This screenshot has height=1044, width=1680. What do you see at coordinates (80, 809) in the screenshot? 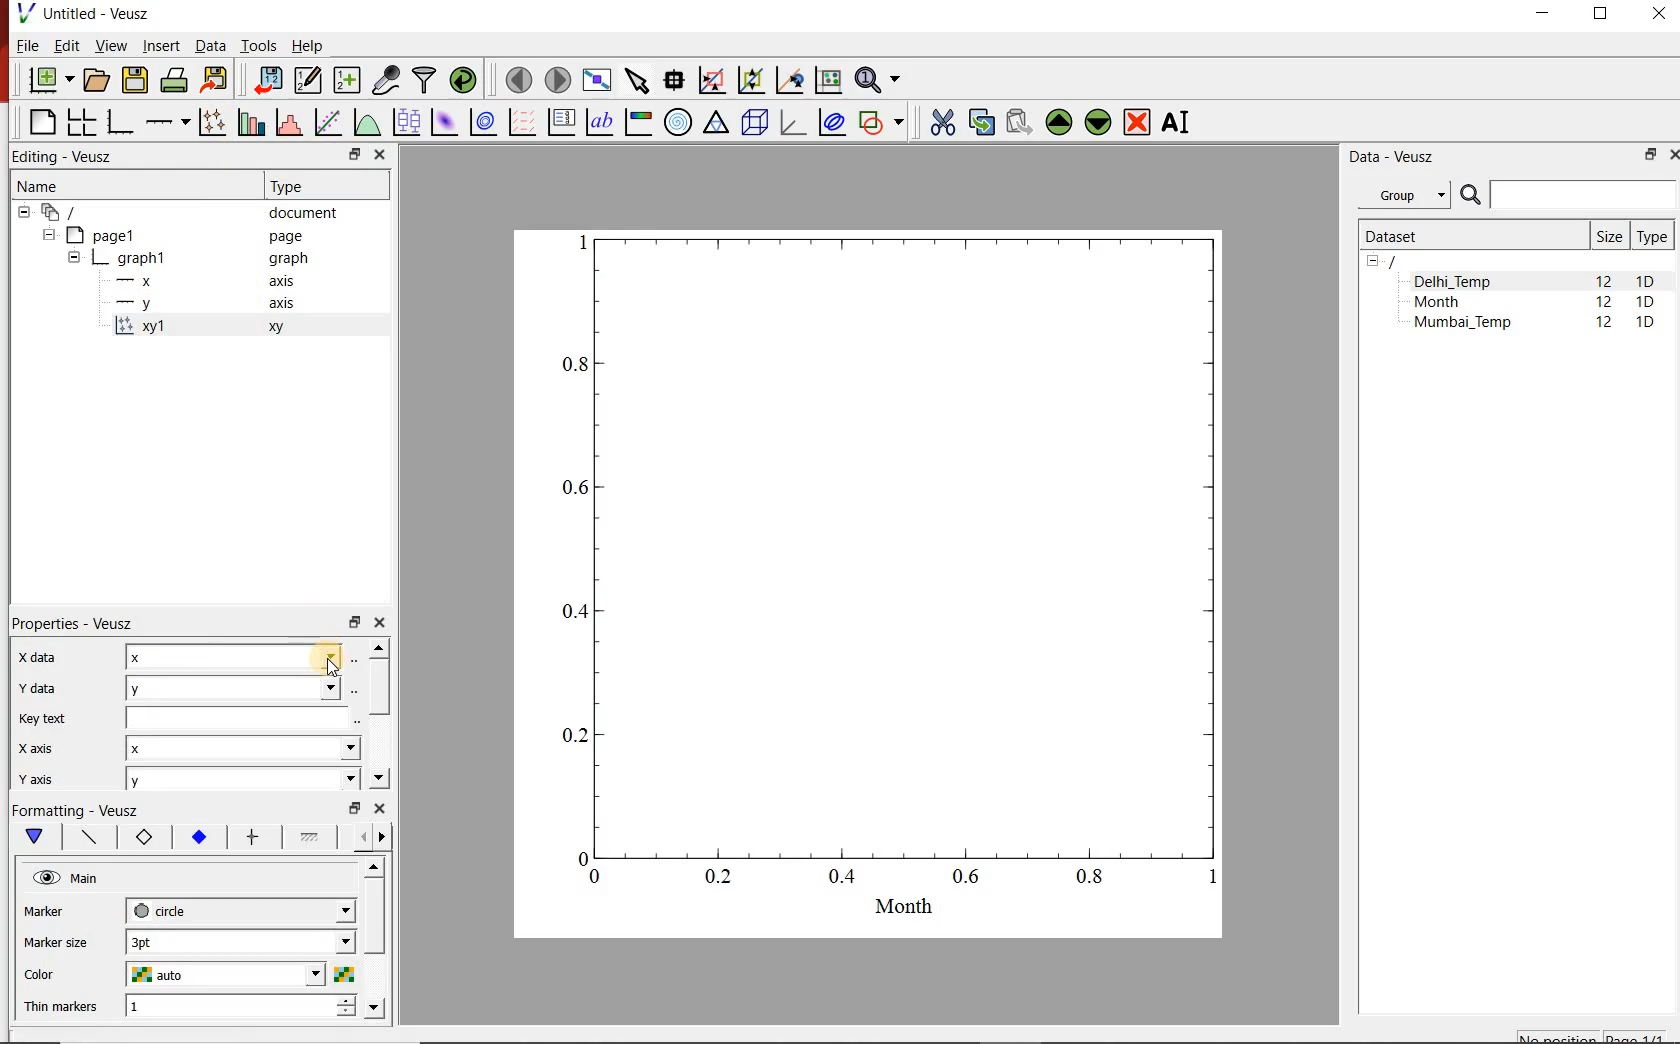
I see `Formatting - Veusz` at bounding box center [80, 809].